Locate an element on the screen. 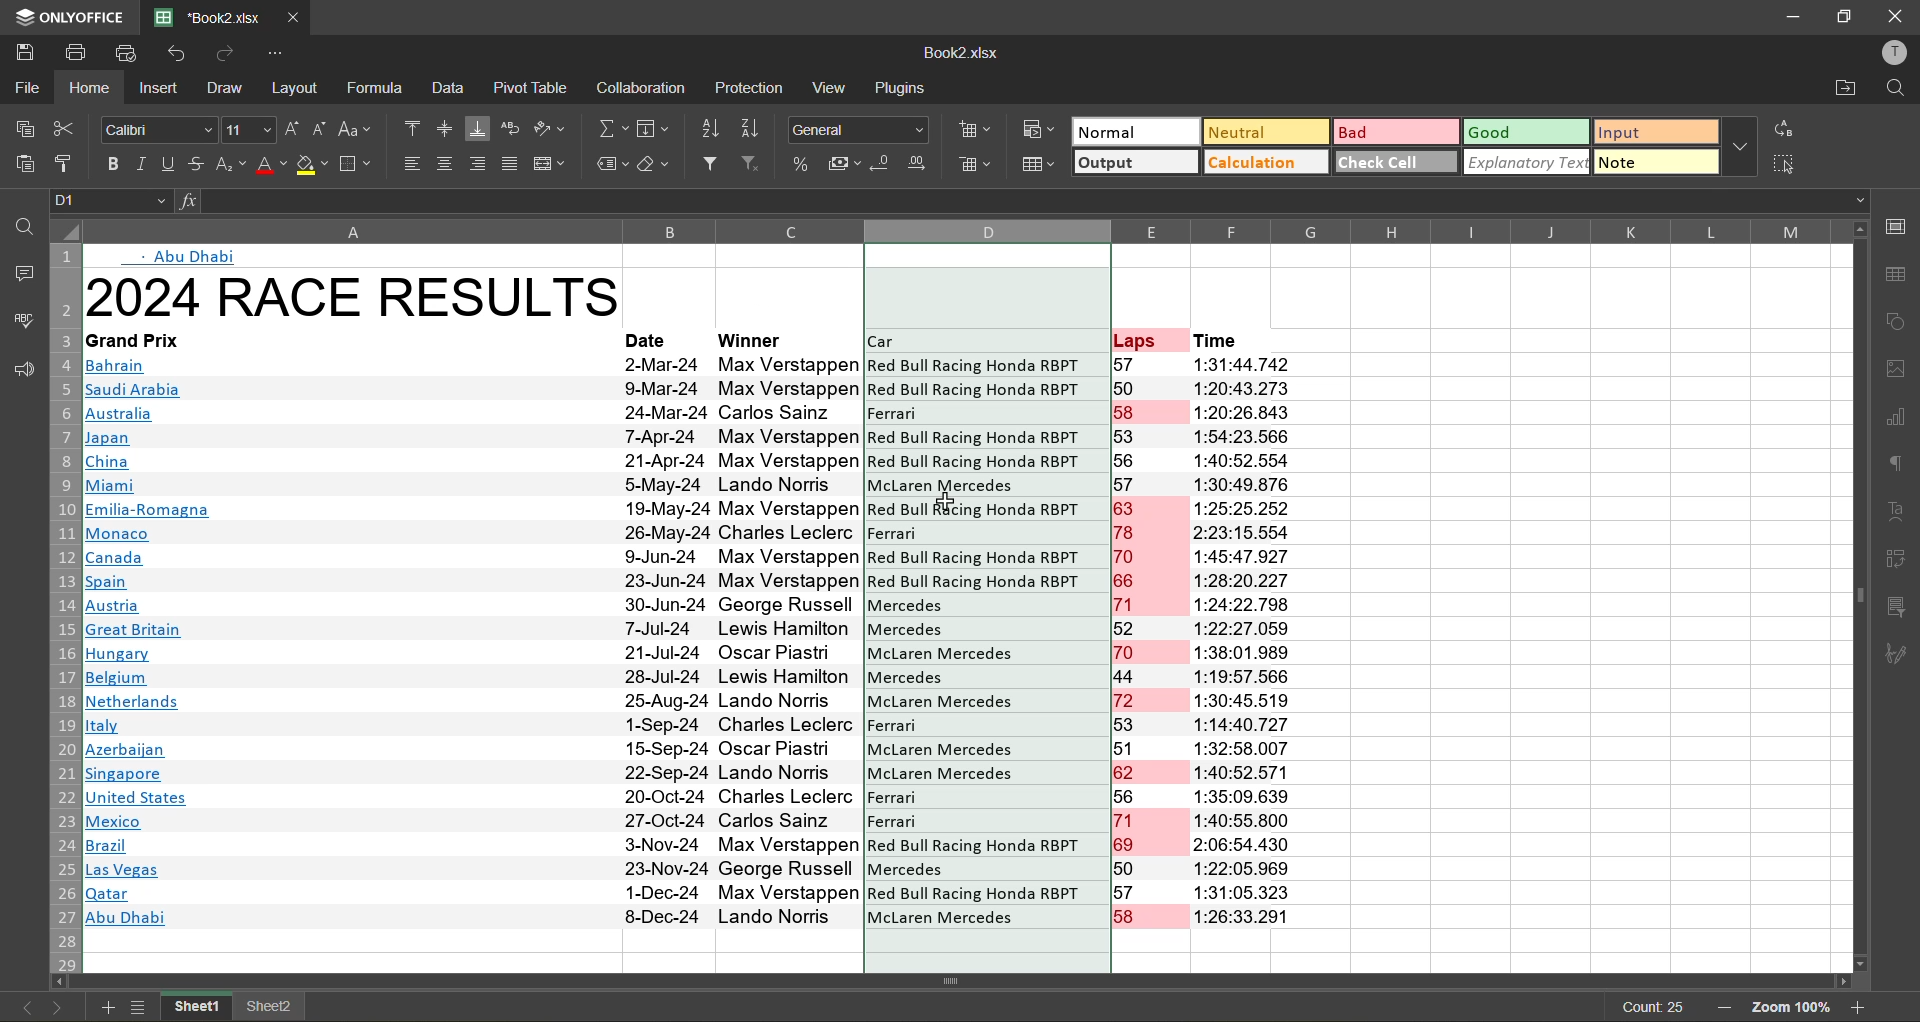  replace is located at coordinates (1783, 129).